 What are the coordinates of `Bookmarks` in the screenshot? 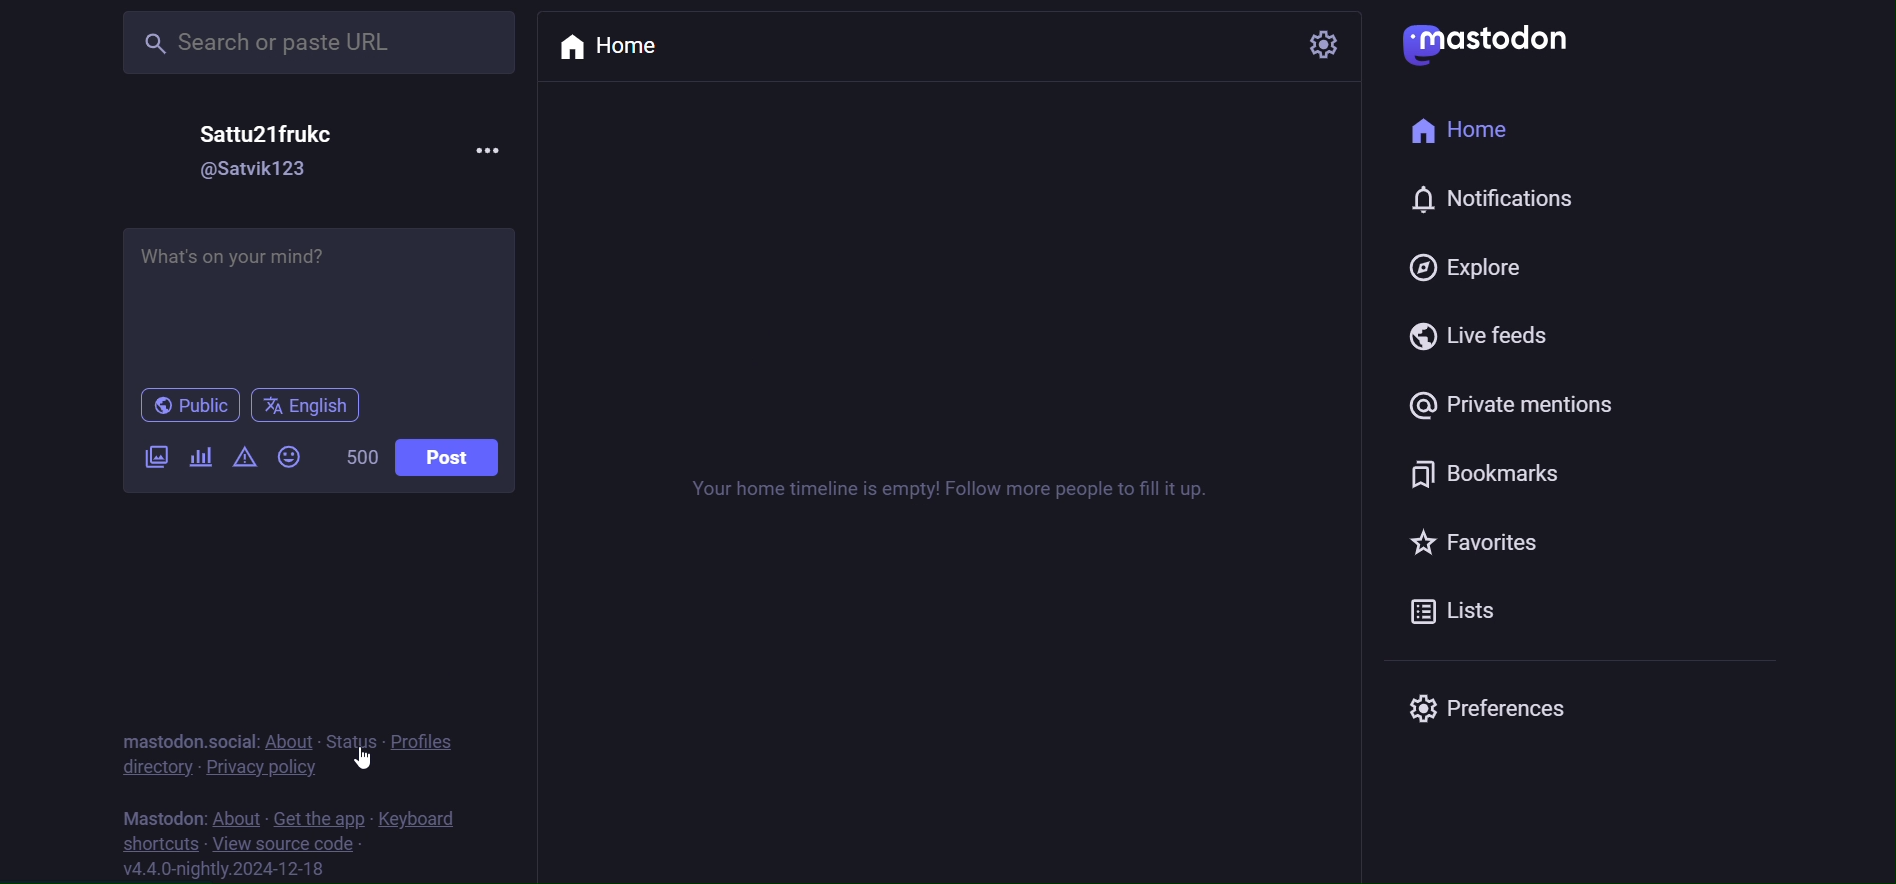 It's located at (1482, 479).